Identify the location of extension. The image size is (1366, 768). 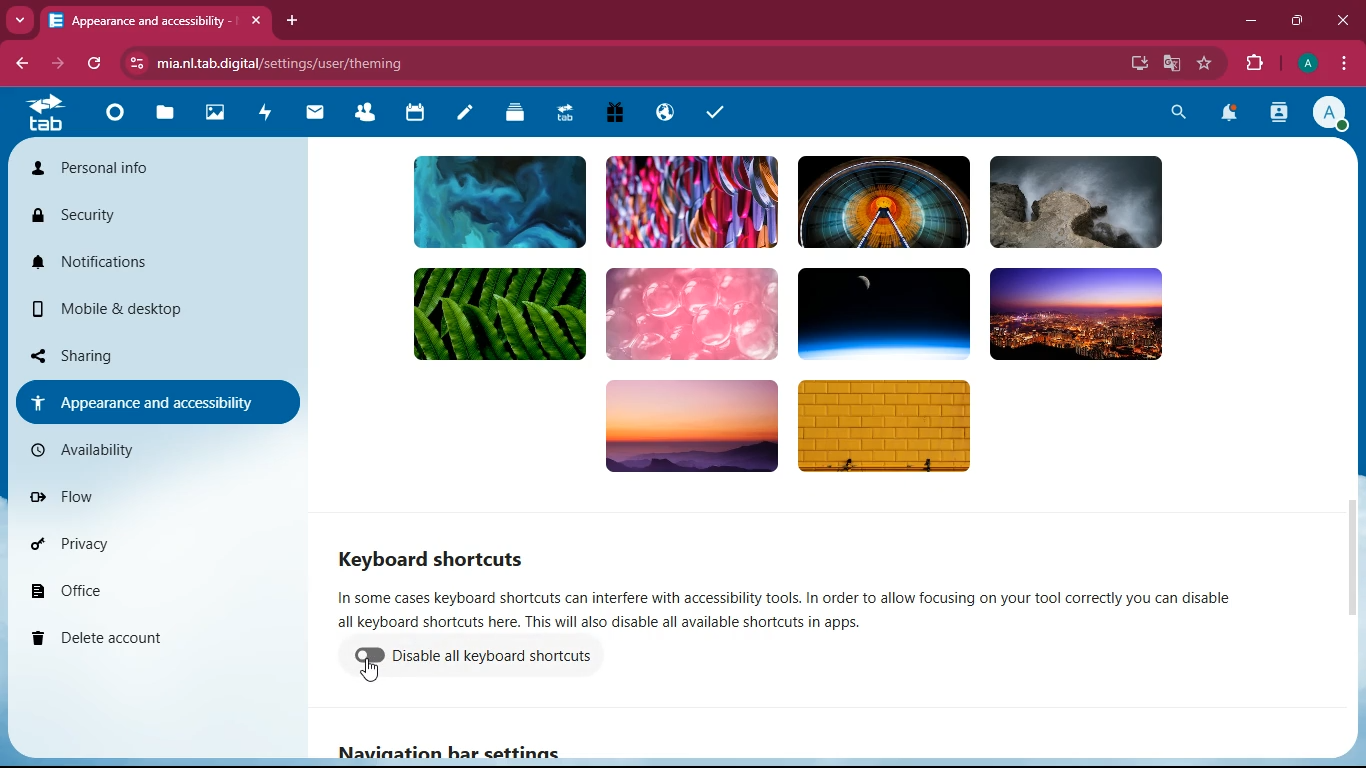
(1252, 64).